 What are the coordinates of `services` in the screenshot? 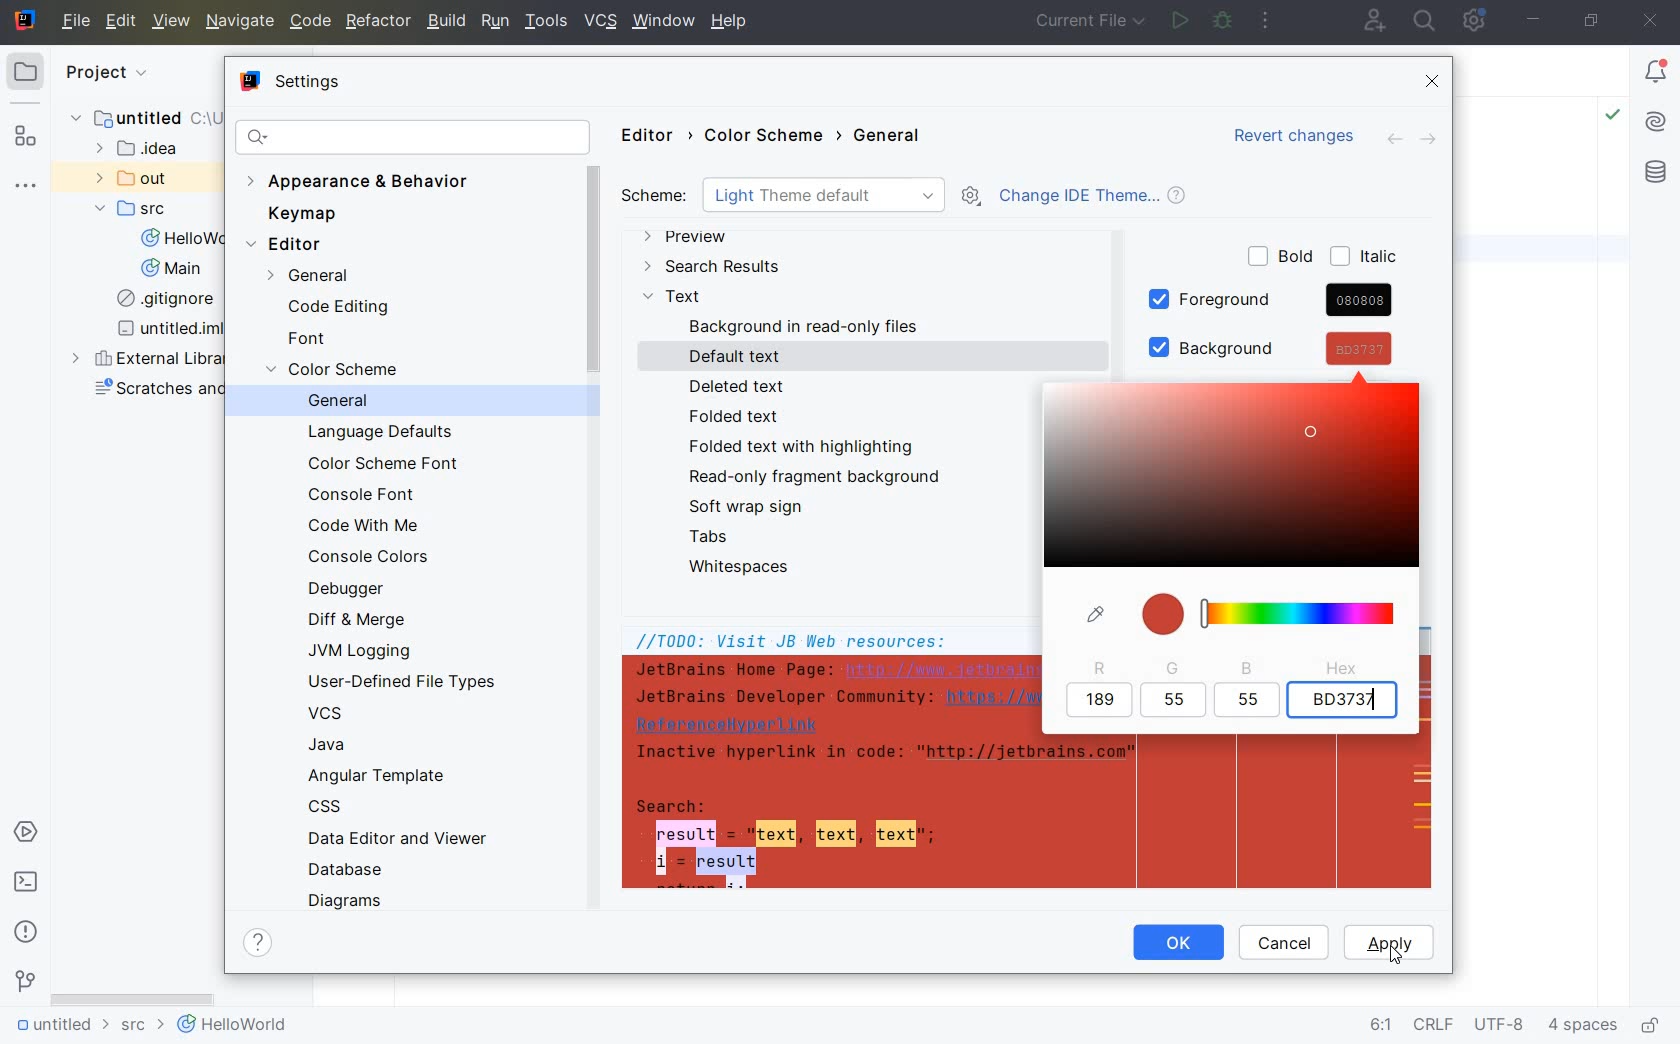 It's located at (25, 833).